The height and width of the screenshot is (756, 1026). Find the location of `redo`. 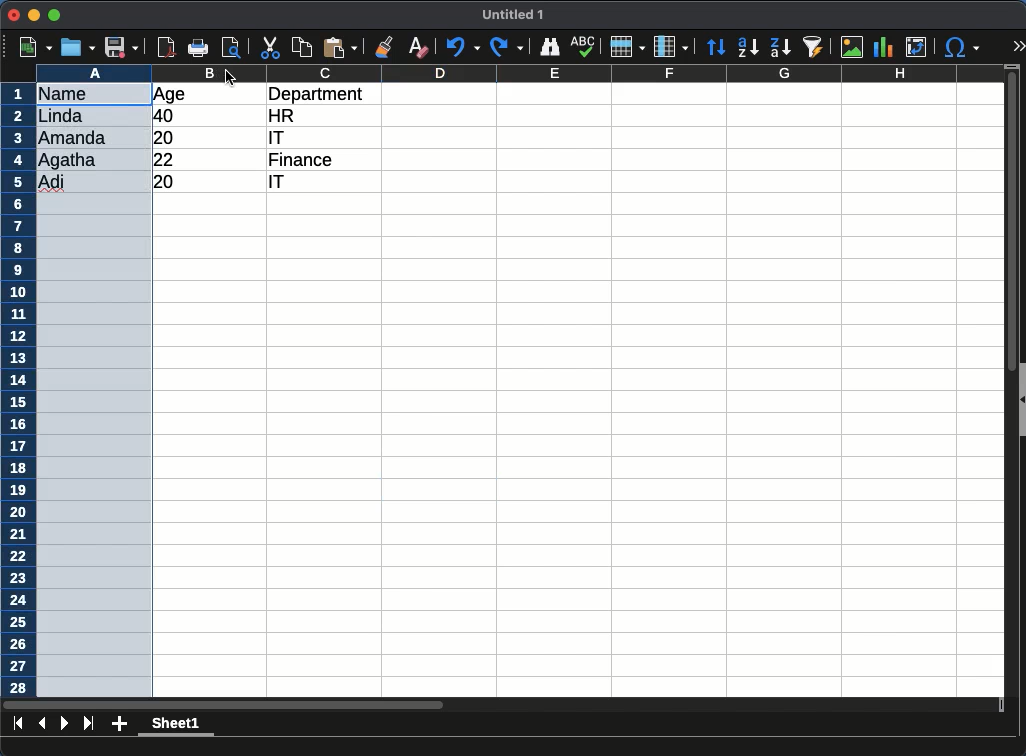

redo is located at coordinates (505, 47).